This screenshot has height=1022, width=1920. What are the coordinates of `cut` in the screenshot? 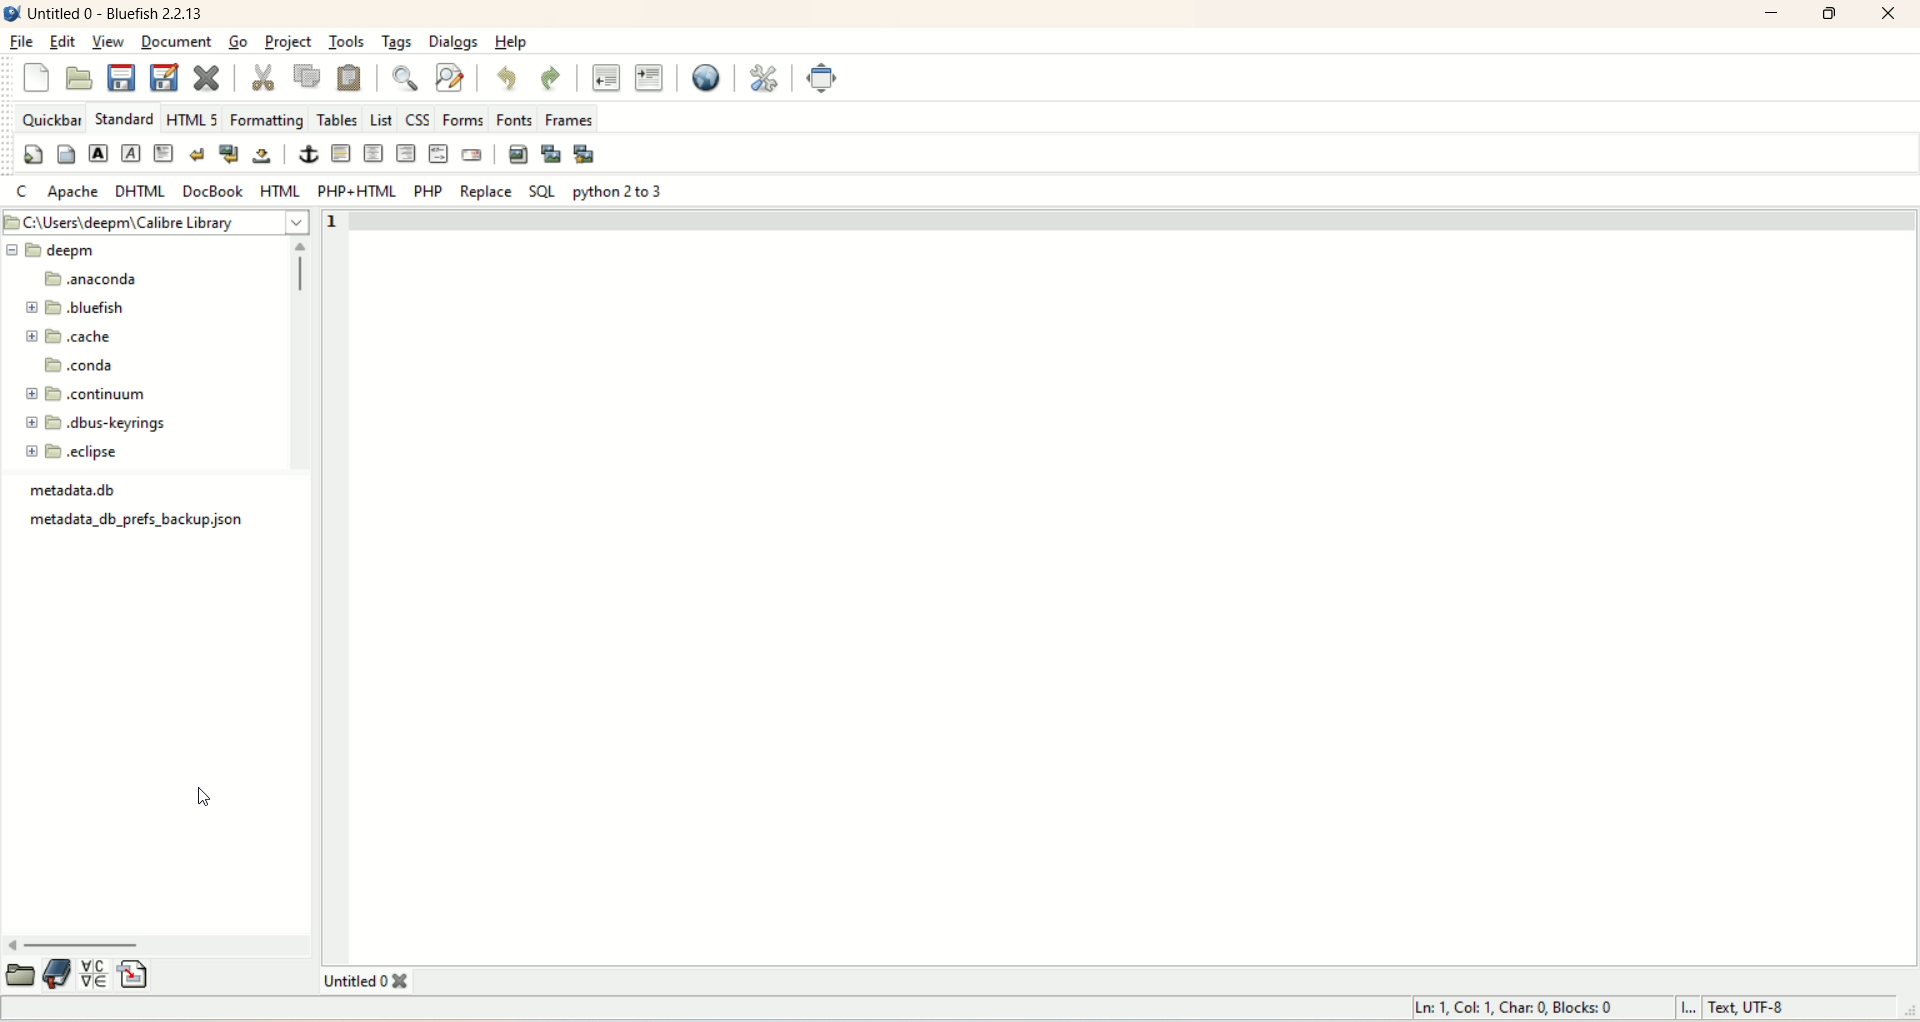 It's located at (263, 75).